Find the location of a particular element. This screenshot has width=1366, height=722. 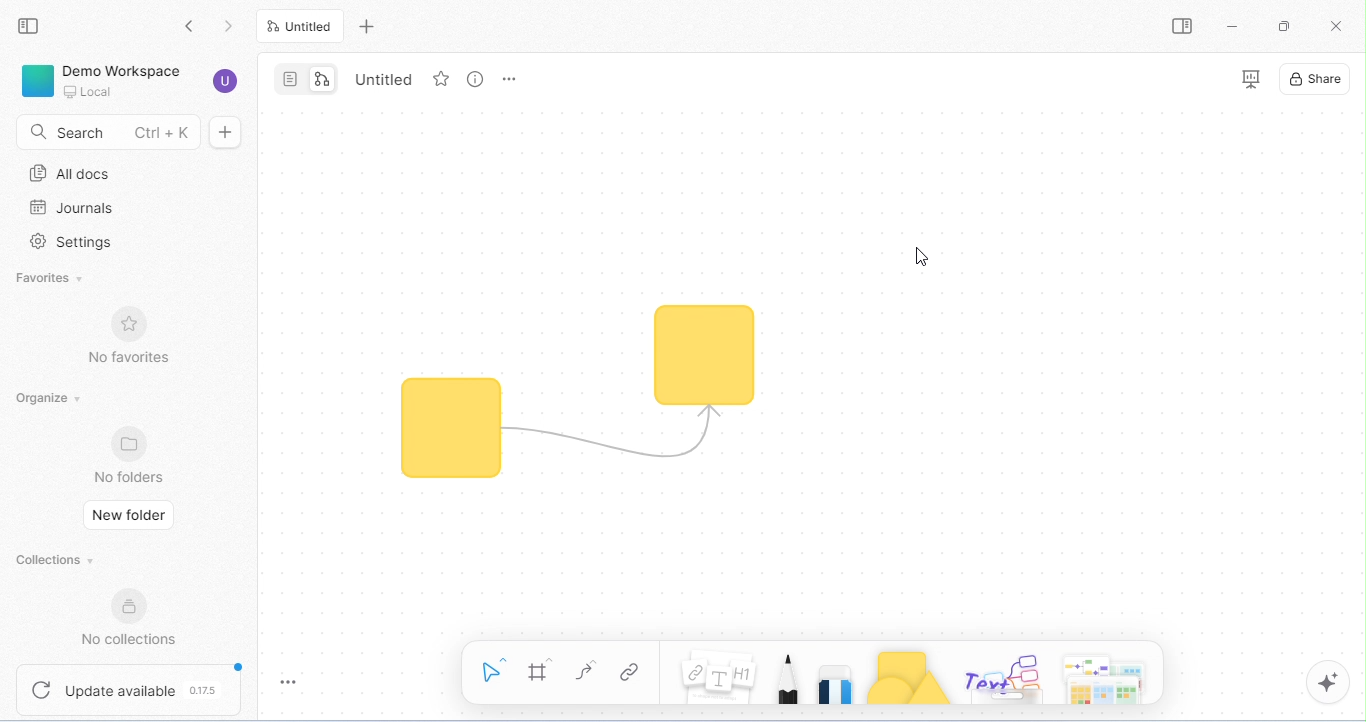

organize is located at coordinates (51, 398).